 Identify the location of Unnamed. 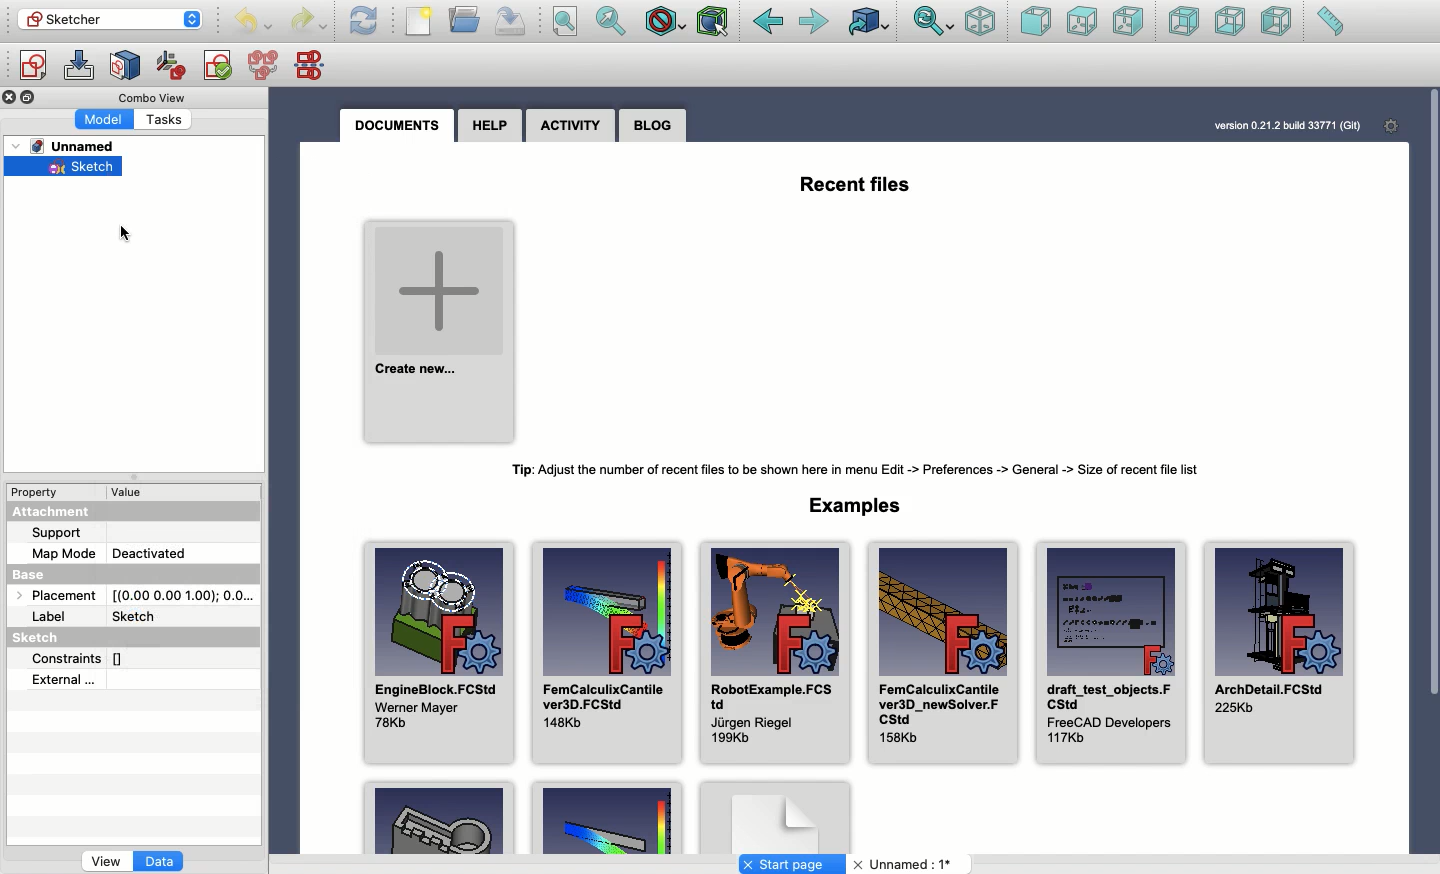
(906, 865).